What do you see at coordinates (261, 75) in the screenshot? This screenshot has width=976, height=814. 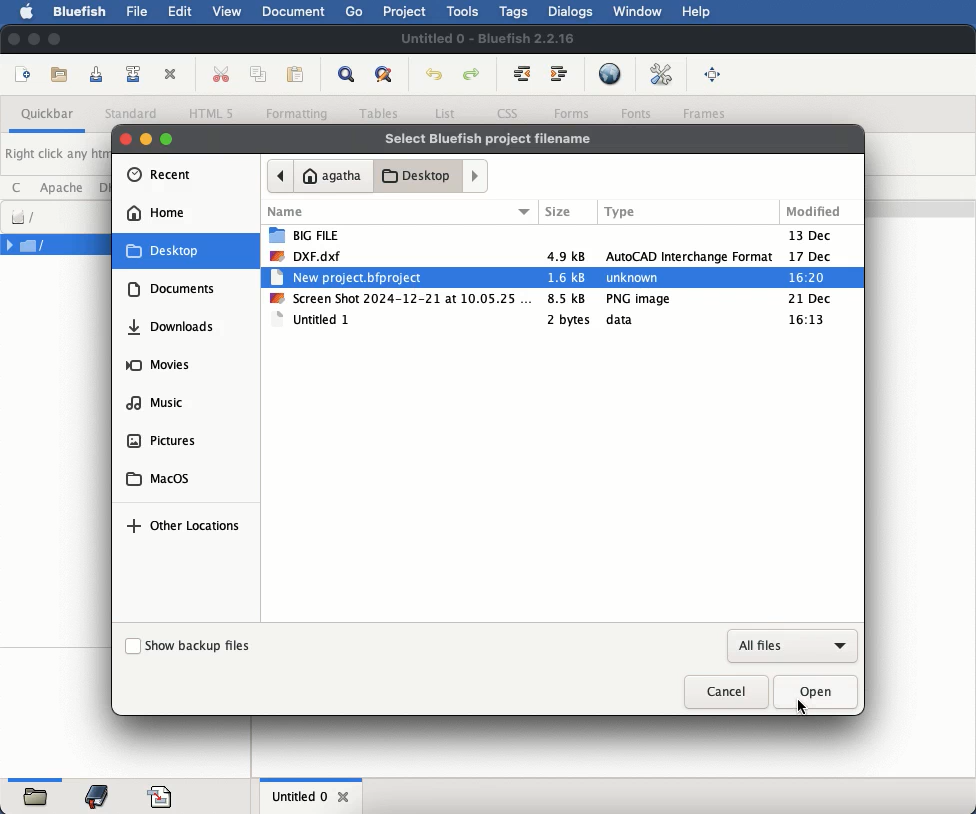 I see `copy` at bounding box center [261, 75].